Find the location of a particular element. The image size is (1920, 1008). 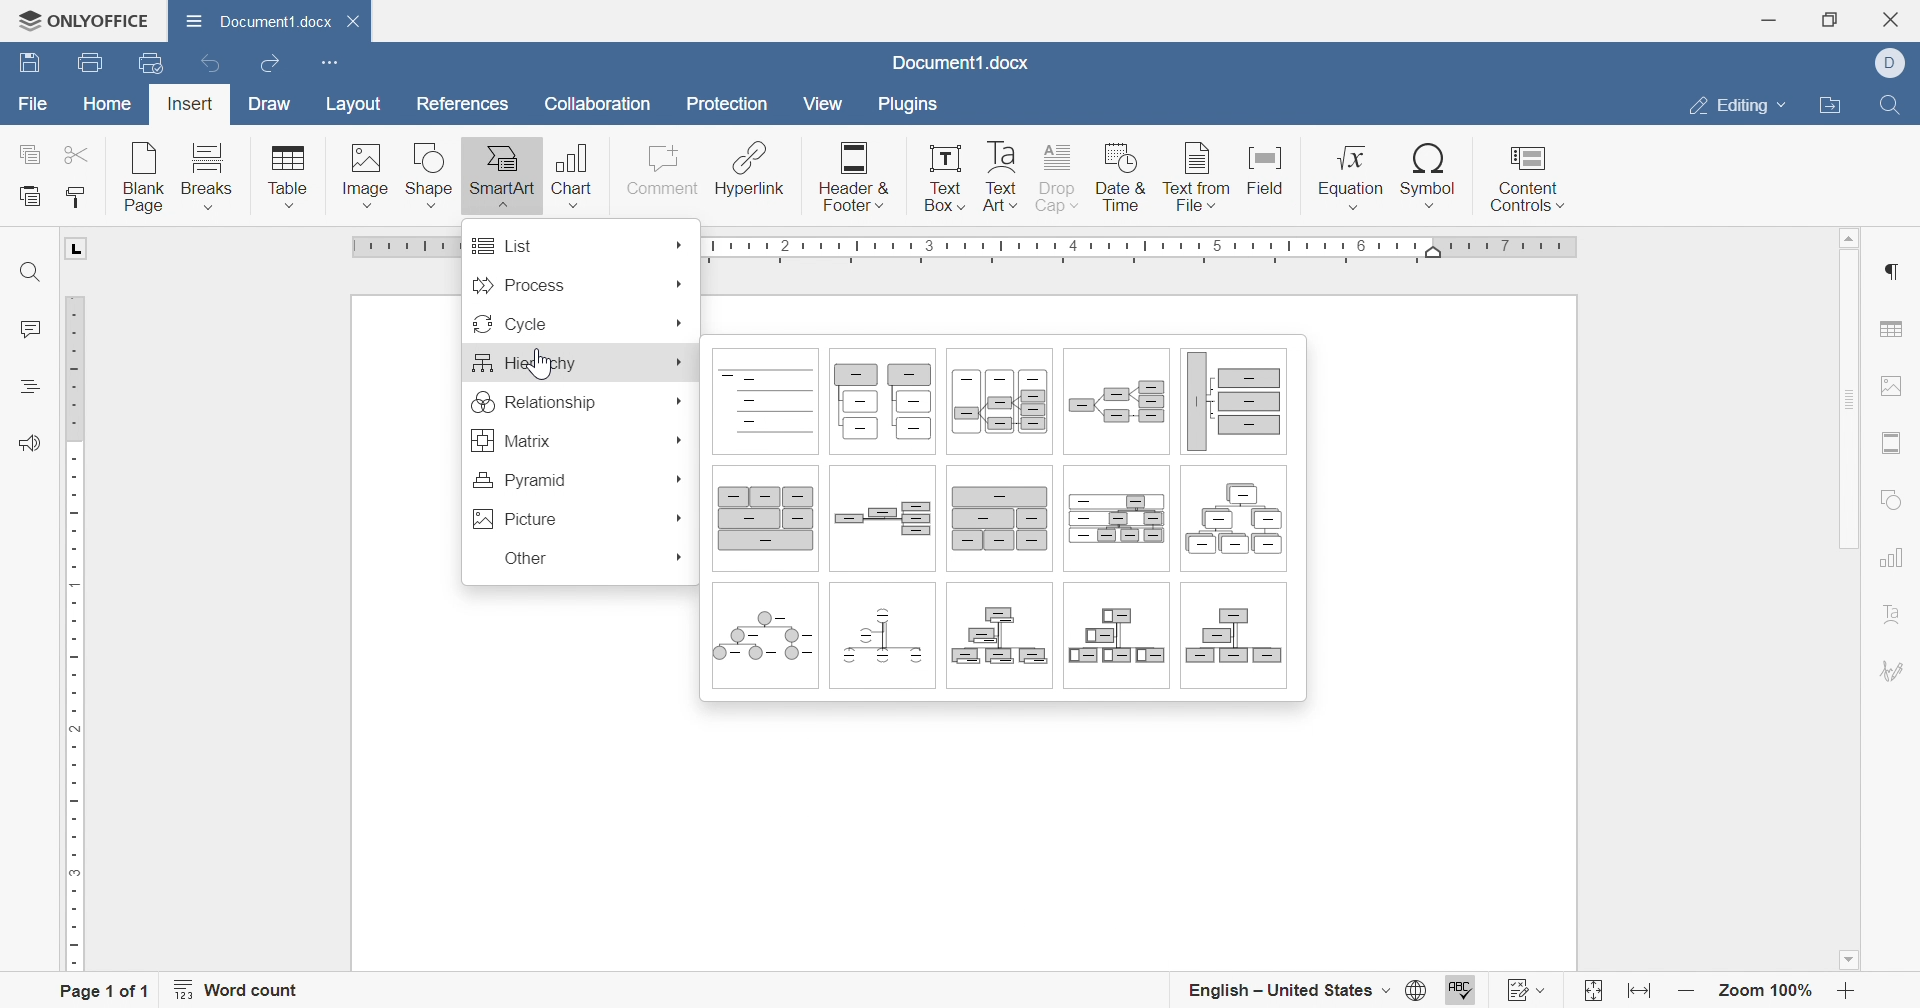

List is located at coordinates (503, 246).